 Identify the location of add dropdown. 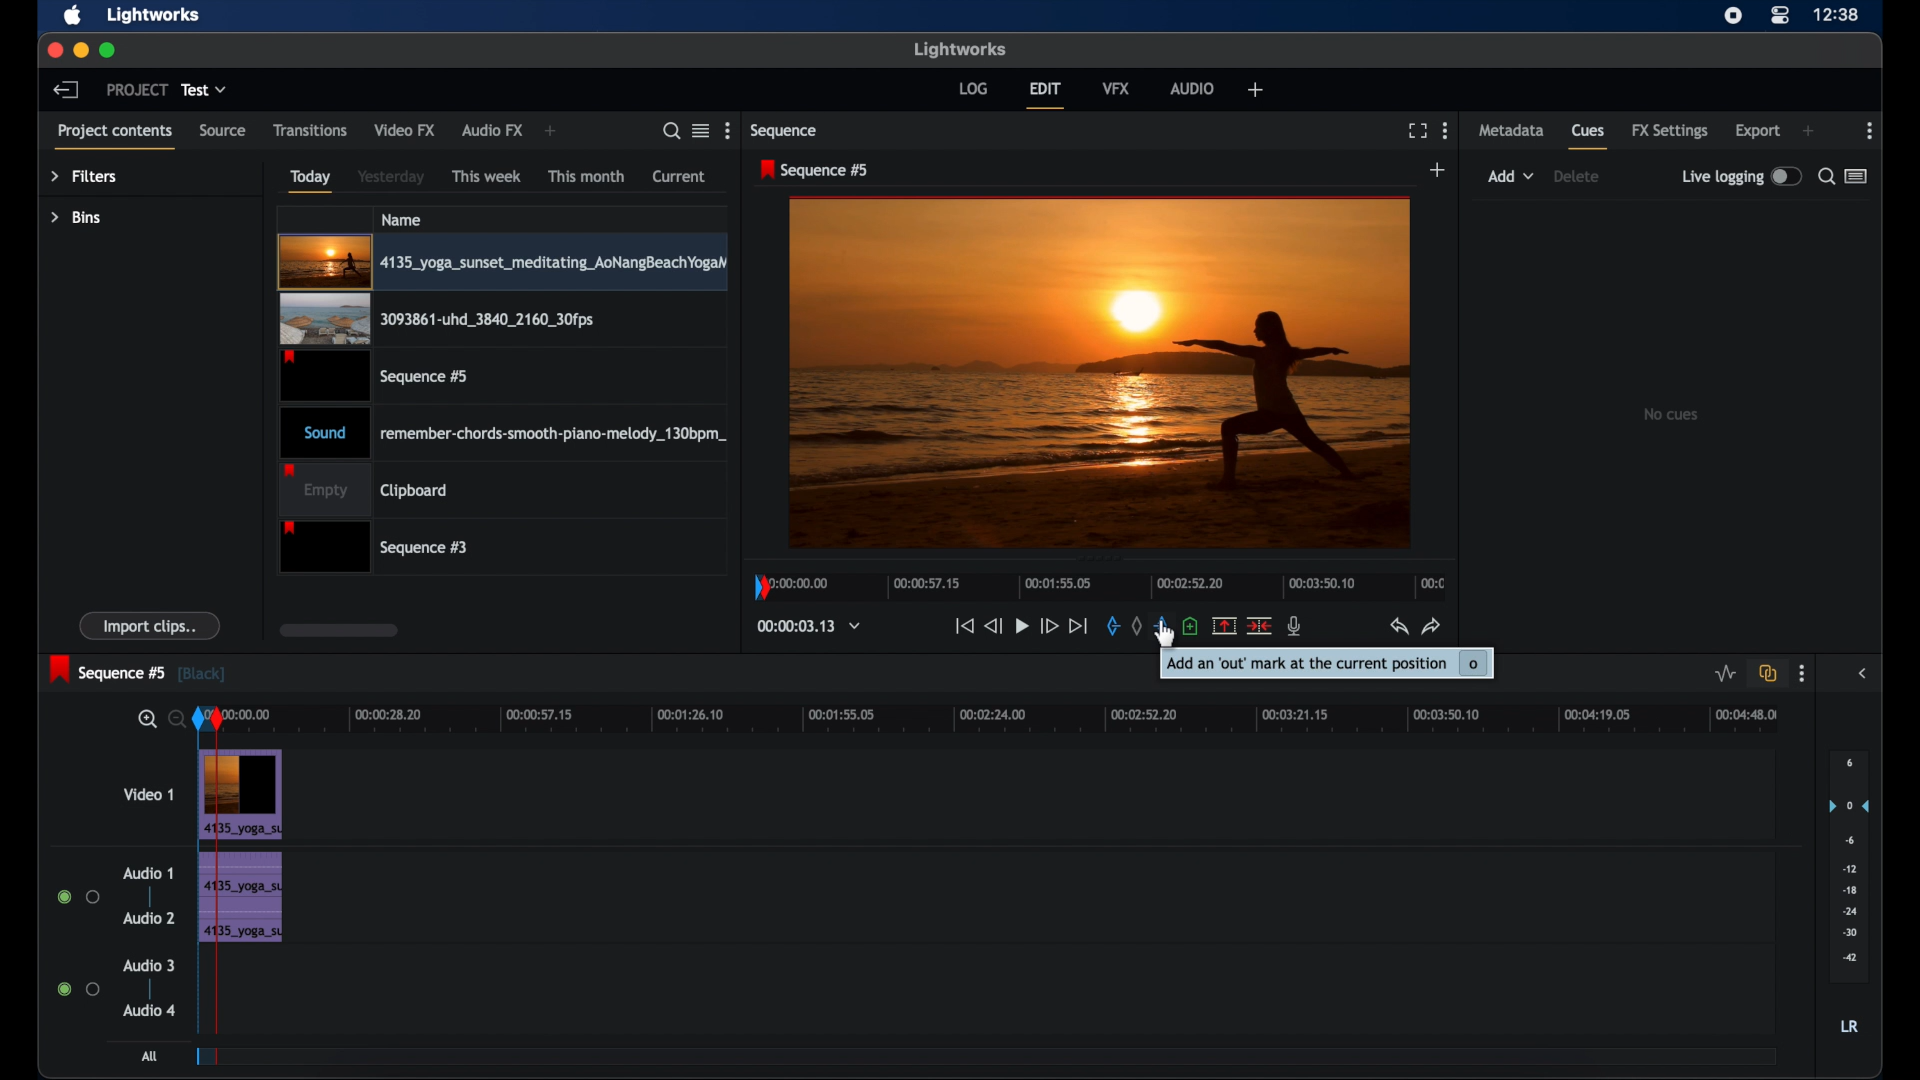
(1511, 176).